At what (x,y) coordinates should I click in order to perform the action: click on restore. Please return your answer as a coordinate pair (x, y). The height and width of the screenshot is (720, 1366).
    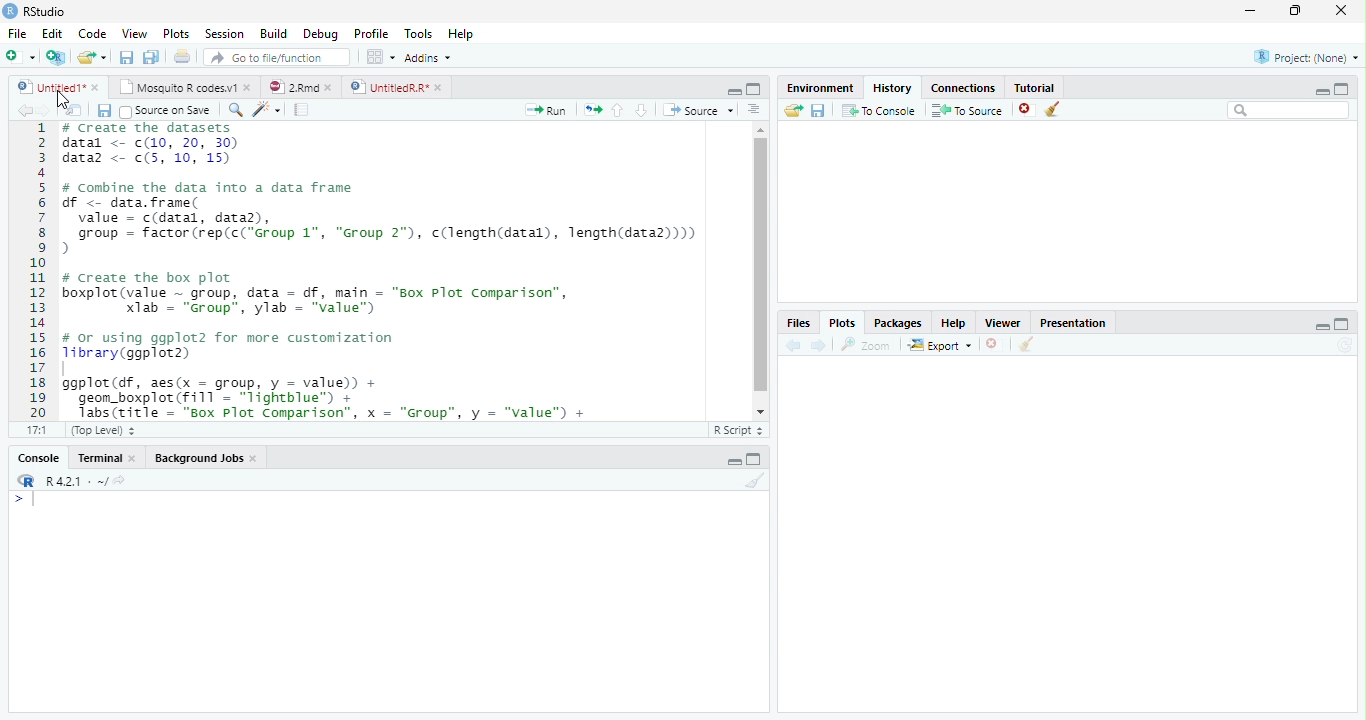
    Looking at the image, I should click on (1295, 11).